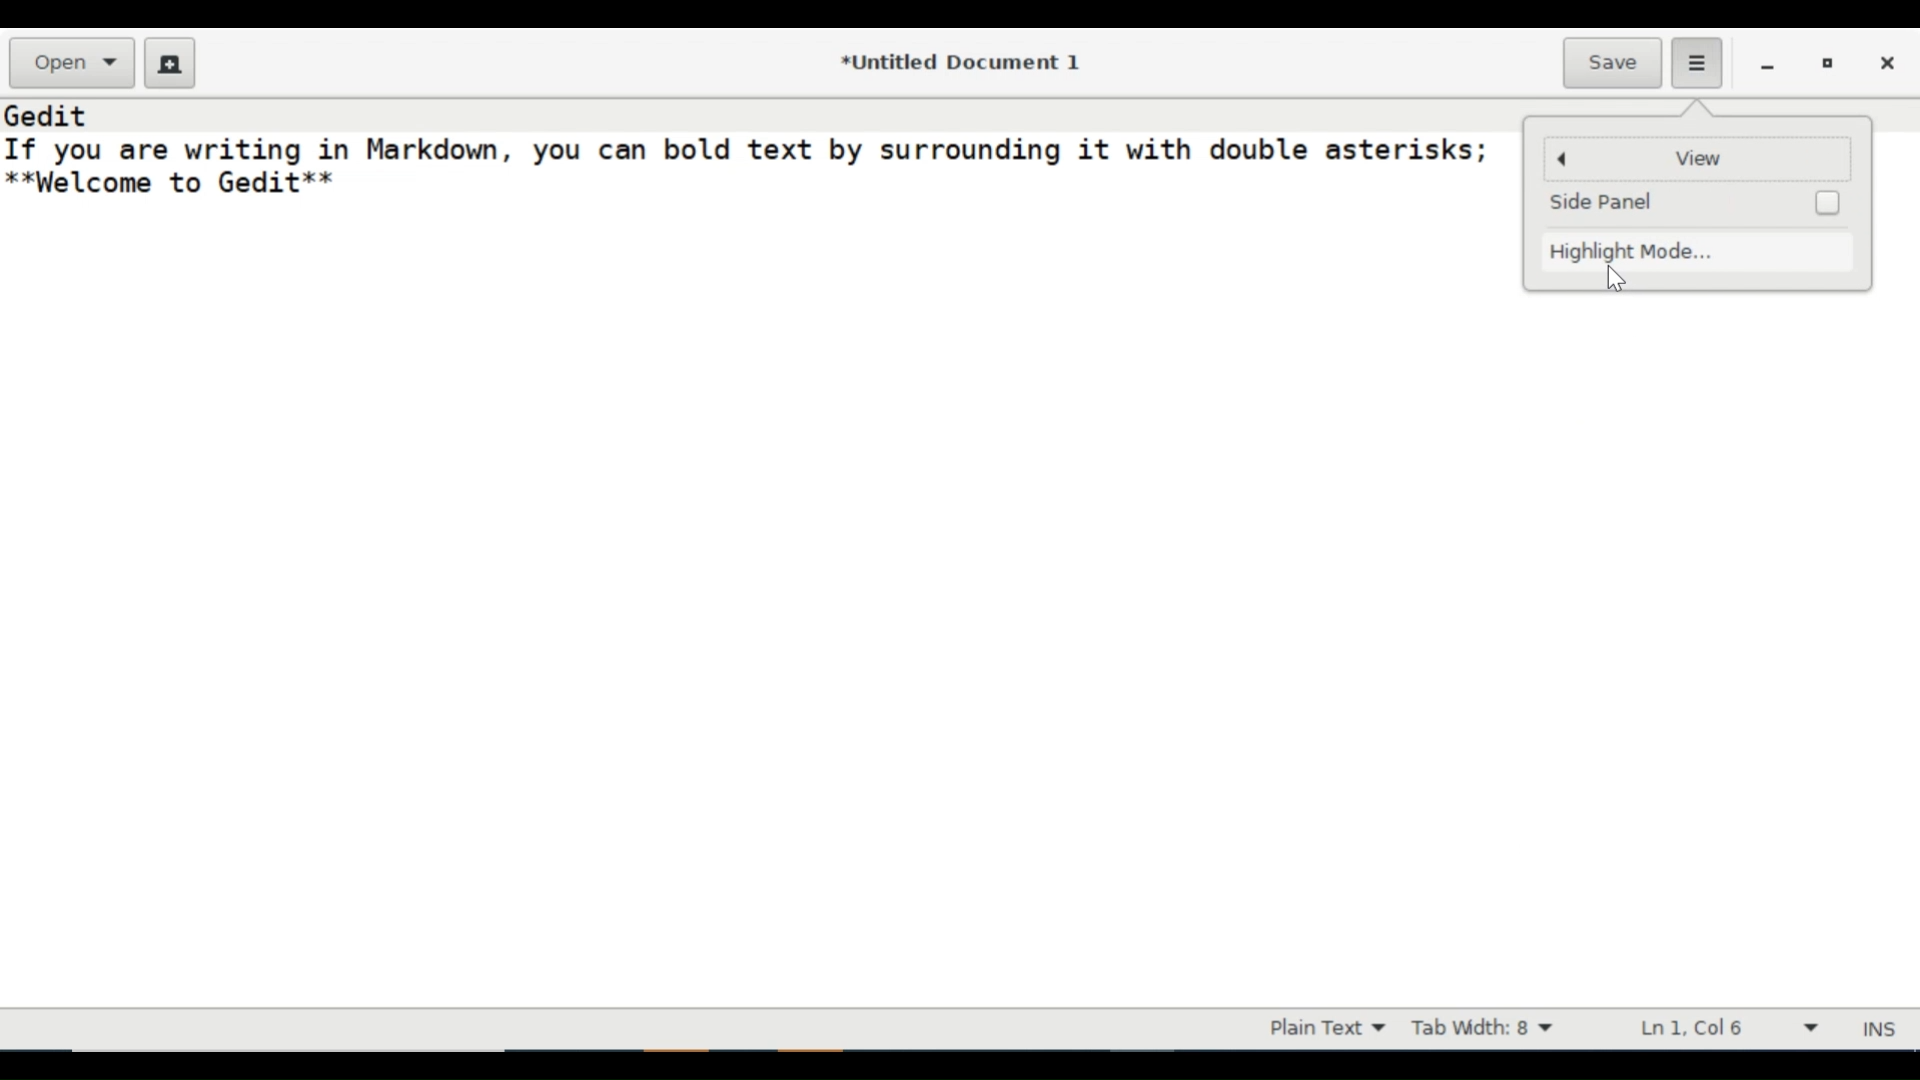 This screenshot has width=1920, height=1080. Describe the element at coordinates (1655, 203) in the screenshot. I see `Side Panel` at that location.